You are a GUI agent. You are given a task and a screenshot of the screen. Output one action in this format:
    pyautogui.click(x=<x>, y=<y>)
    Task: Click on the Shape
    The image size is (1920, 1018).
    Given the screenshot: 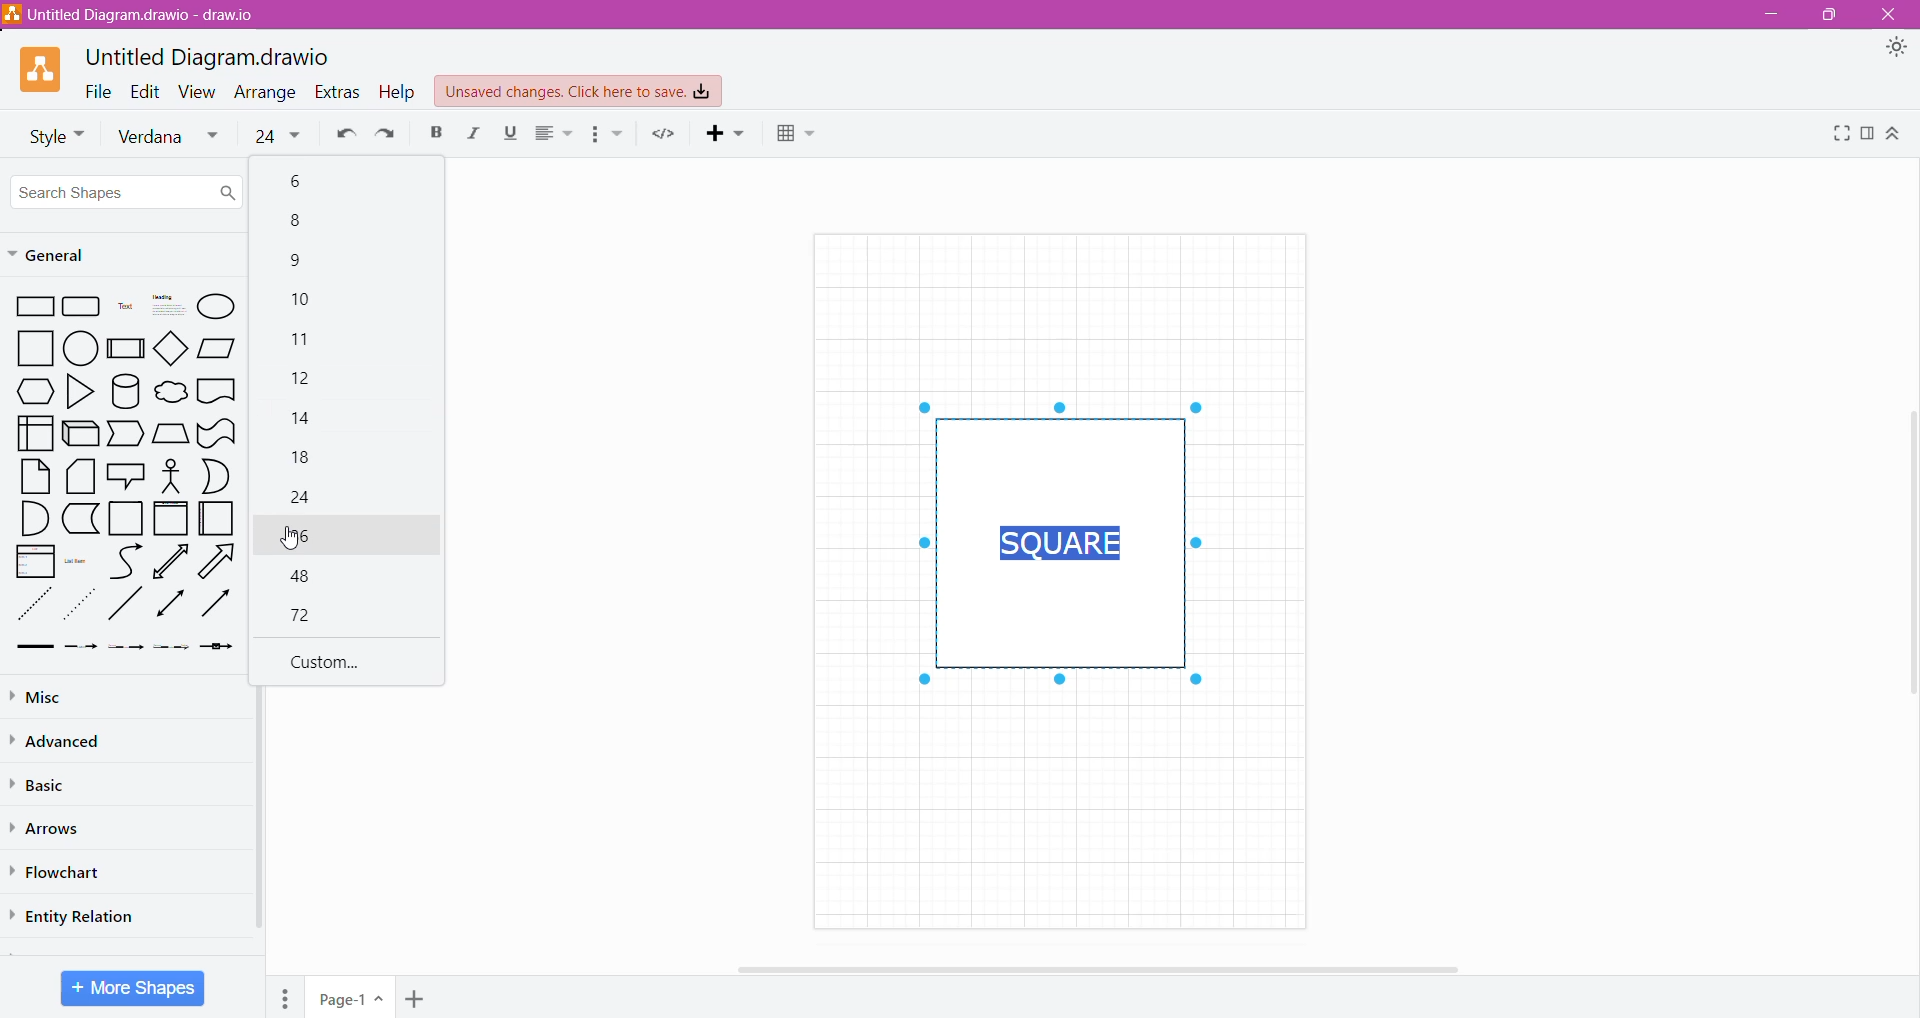 What is the action you would take?
    pyautogui.click(x=1057, y=544)
    